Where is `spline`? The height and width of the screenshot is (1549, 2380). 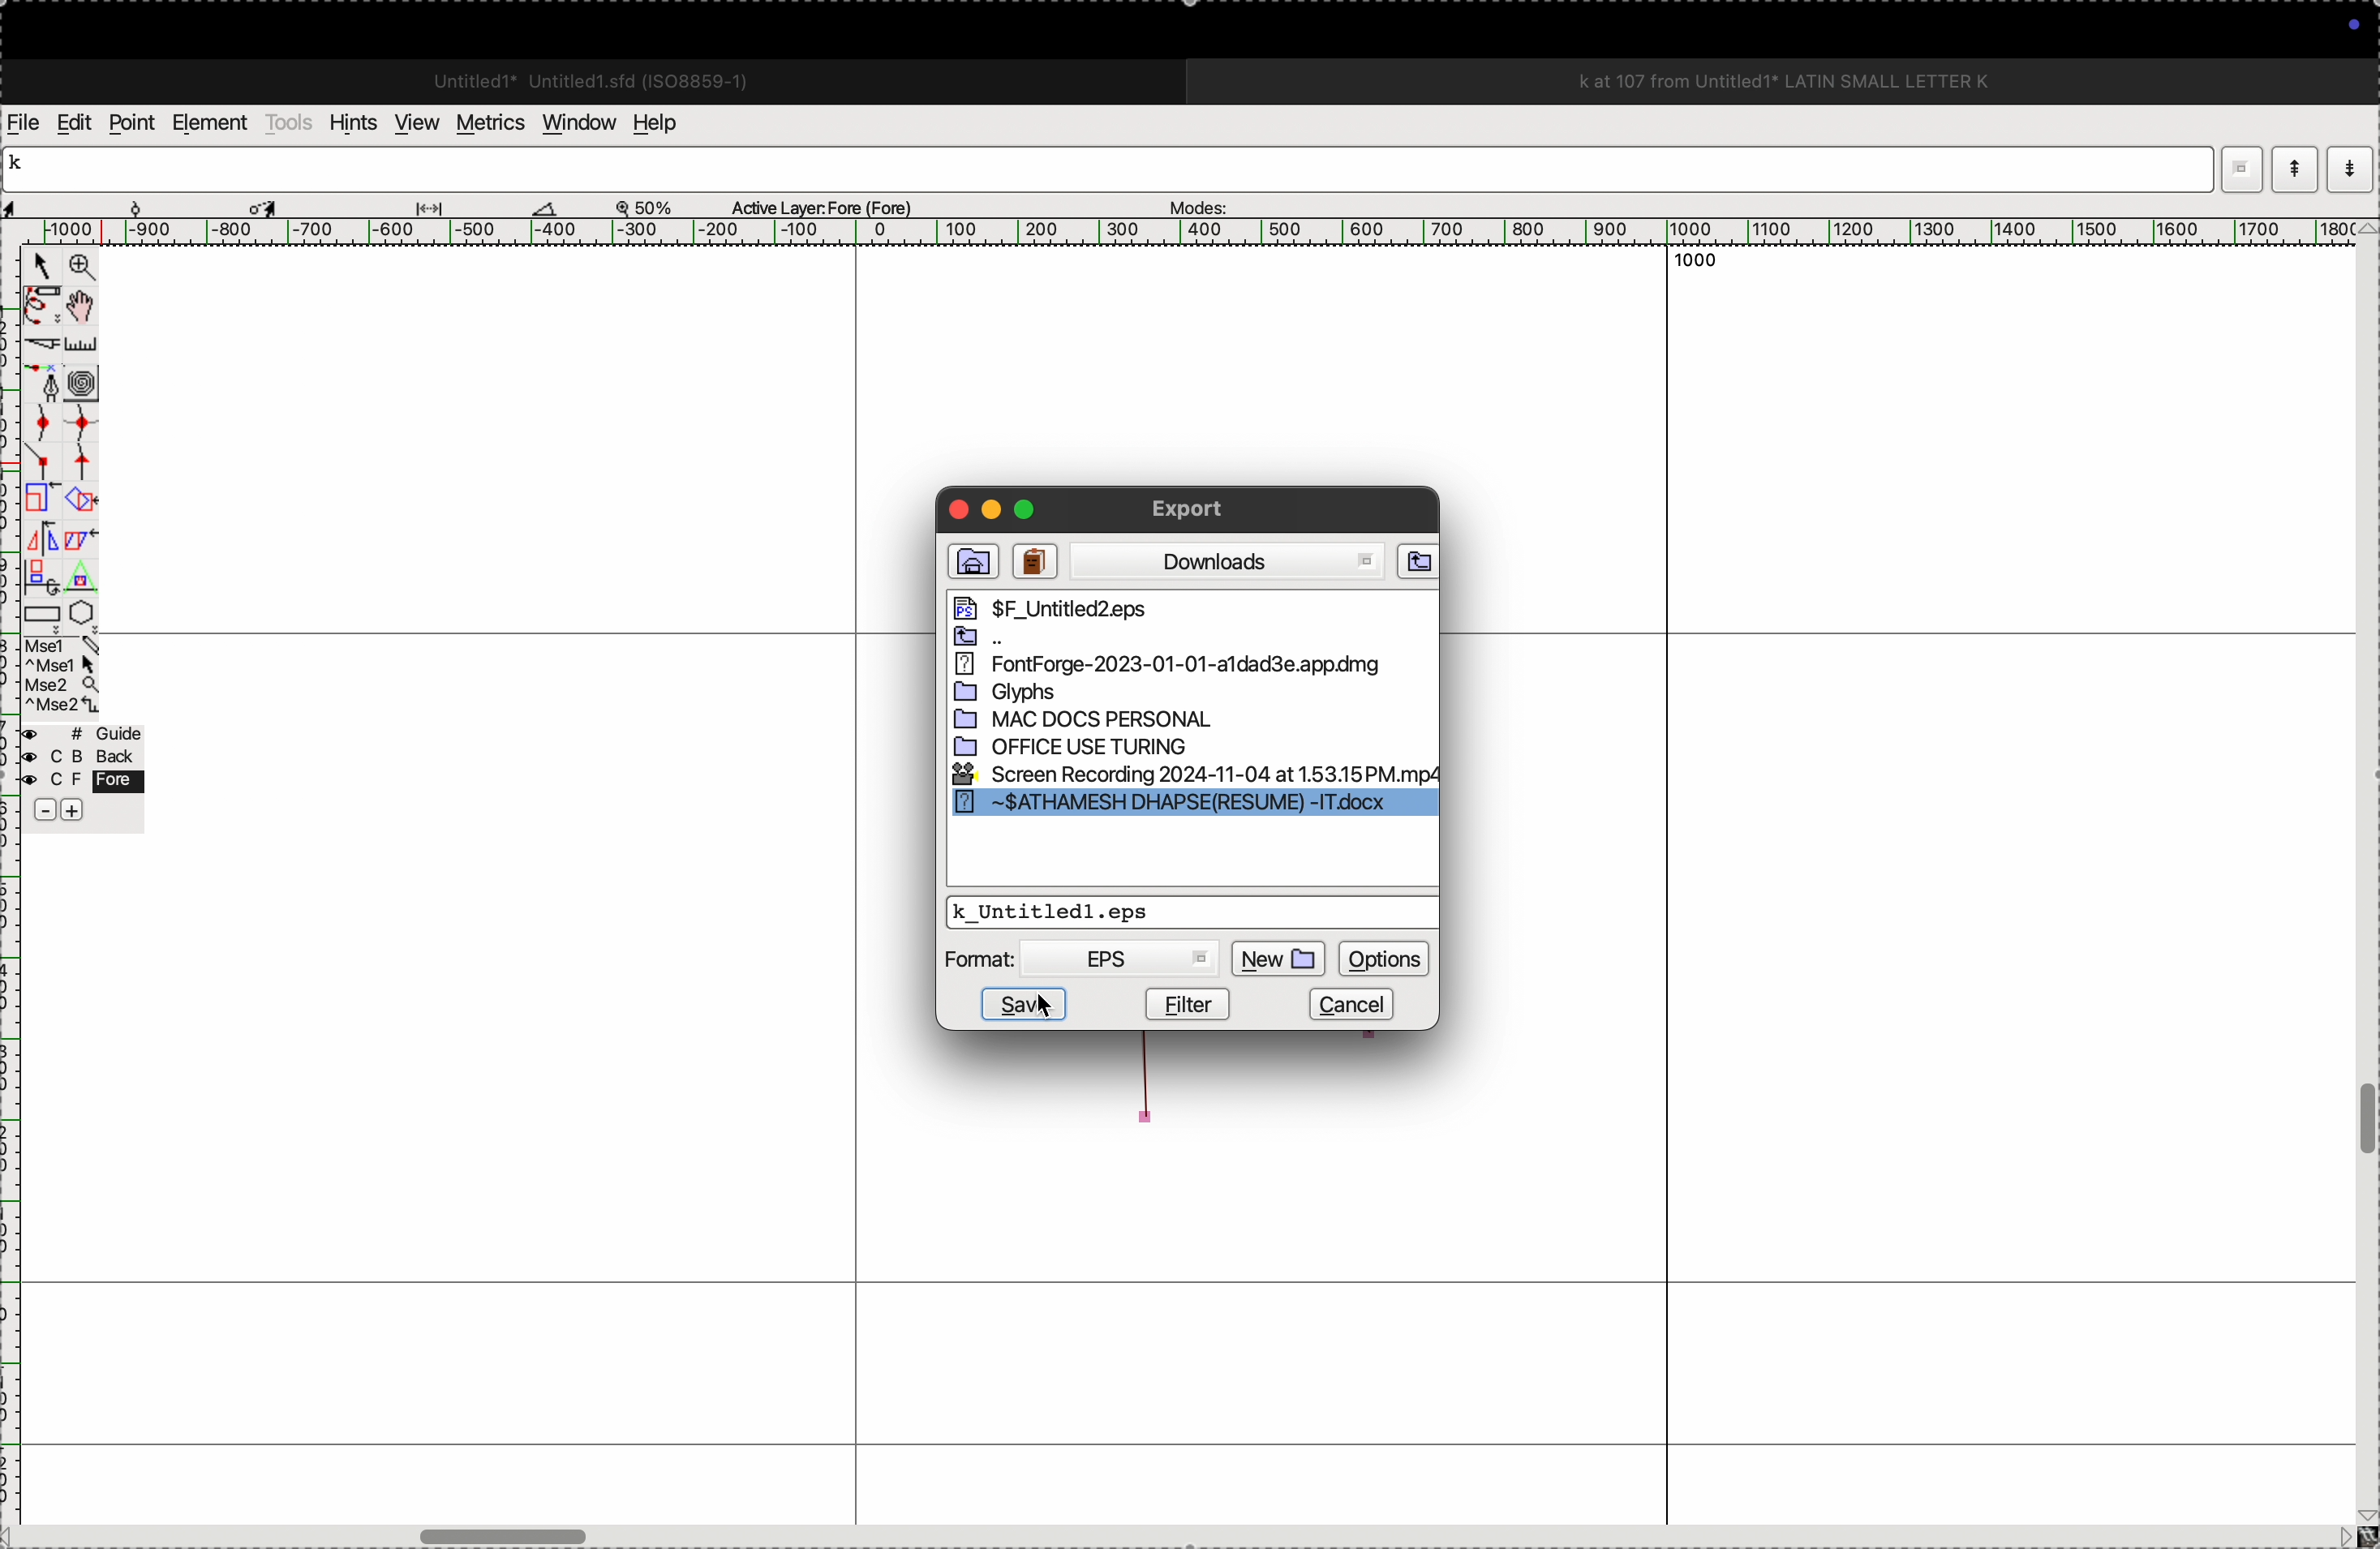
spline is located at coordinates (61, 439).